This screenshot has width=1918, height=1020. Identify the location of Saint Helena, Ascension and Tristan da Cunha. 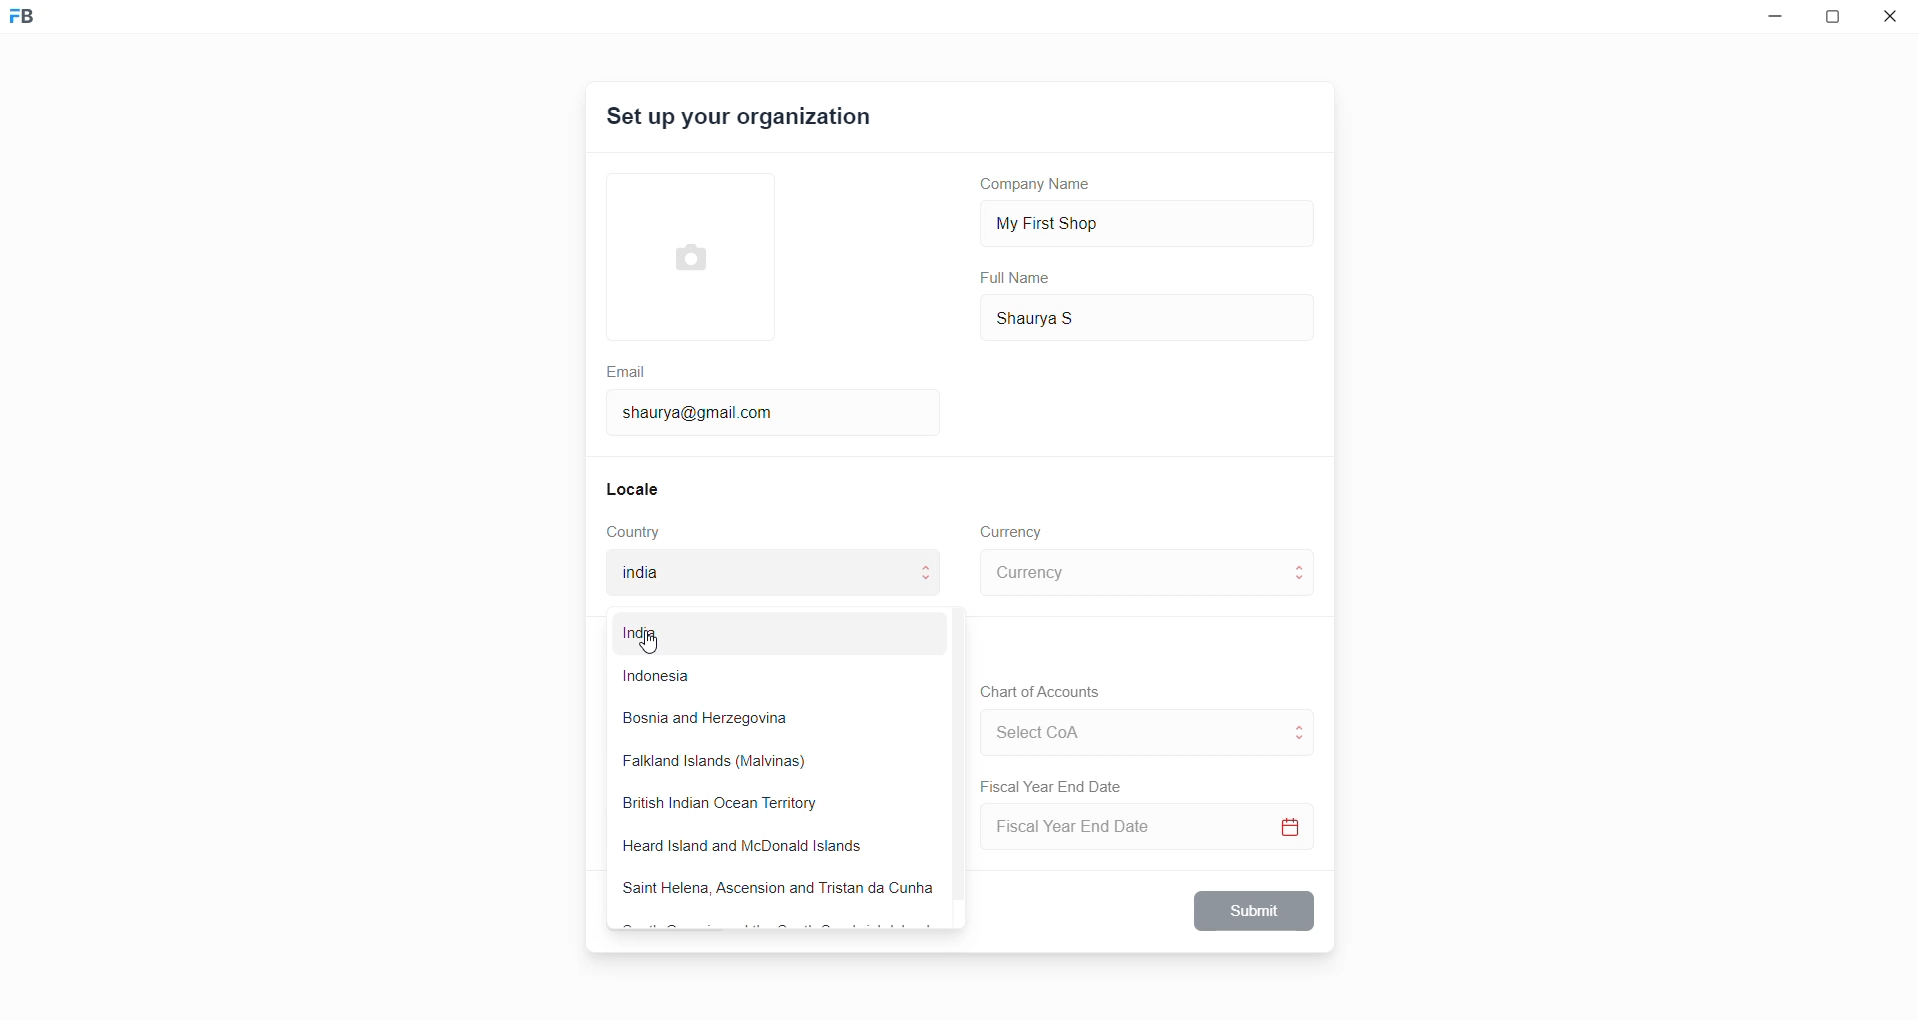
(769, 890).